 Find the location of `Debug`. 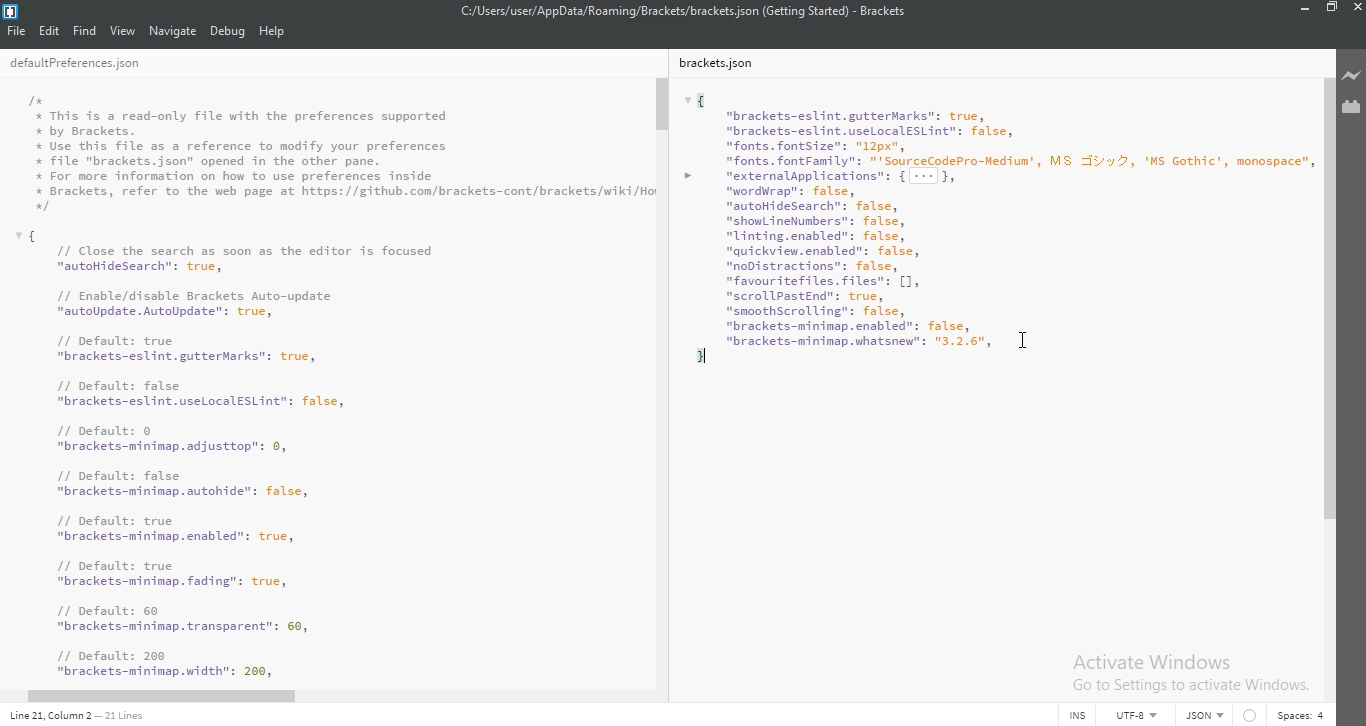

Debug is located at coordinates (228, 32).